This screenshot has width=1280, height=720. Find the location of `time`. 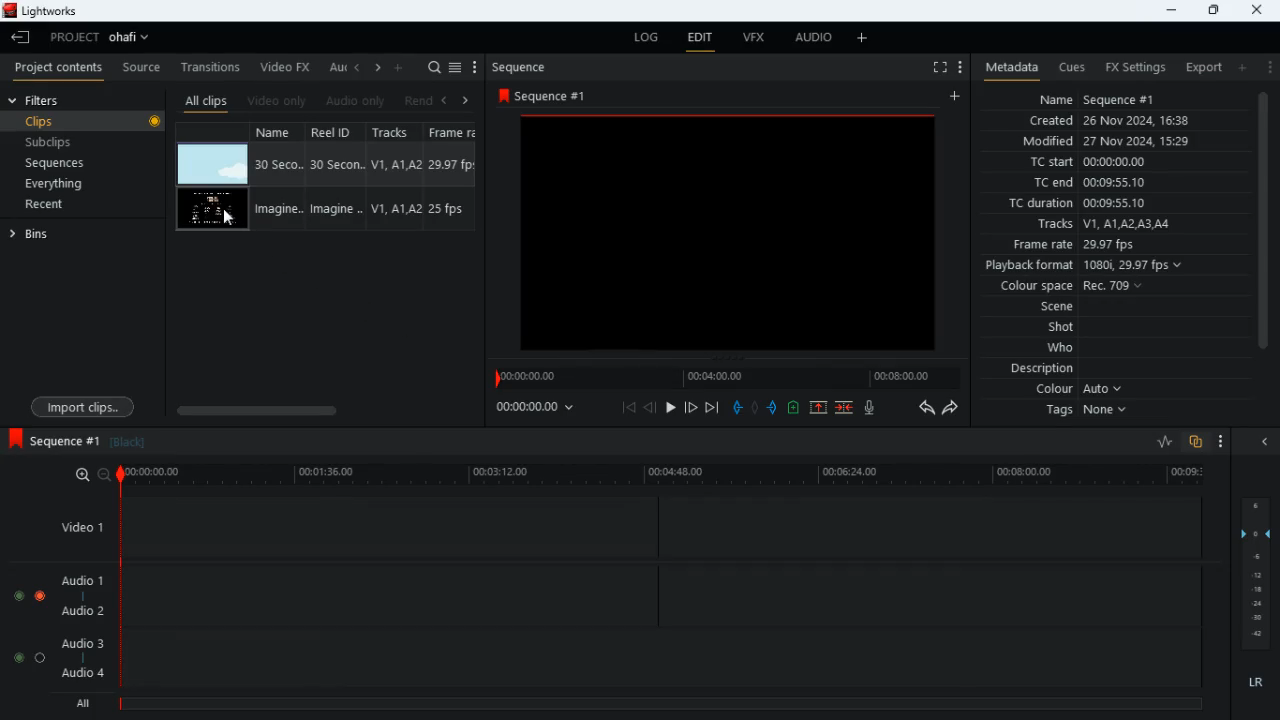

time is located at coordinates (544, 406).